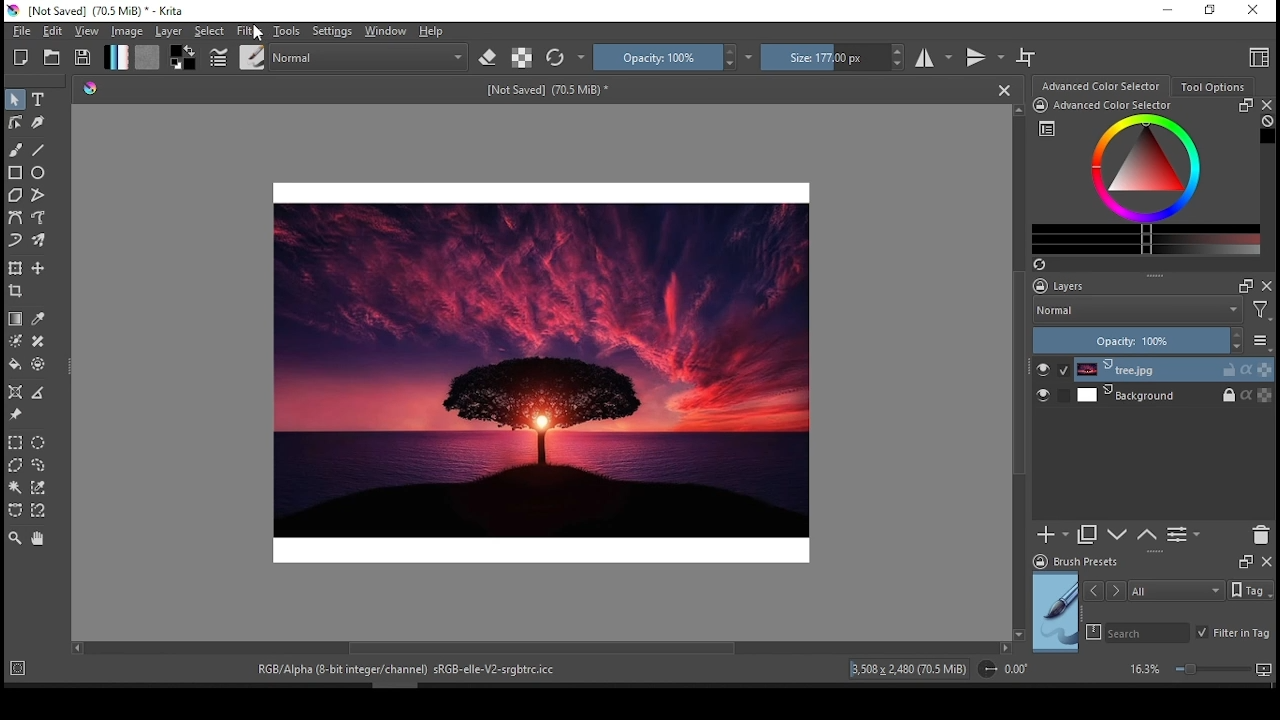 This screenshot has width=1280, height=720. What do you see at coordinates (539, 371) in the screenshot?
I see `image` at bounding box center [539, 371].